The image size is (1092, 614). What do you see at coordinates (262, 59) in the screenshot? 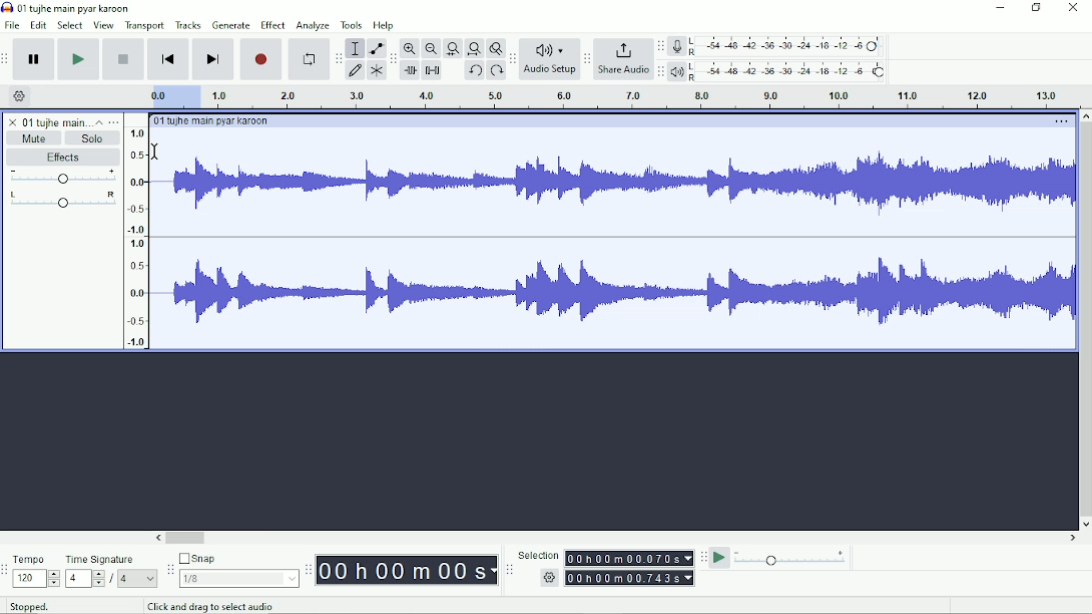
I see `Record` at bounding box center [262, 59].